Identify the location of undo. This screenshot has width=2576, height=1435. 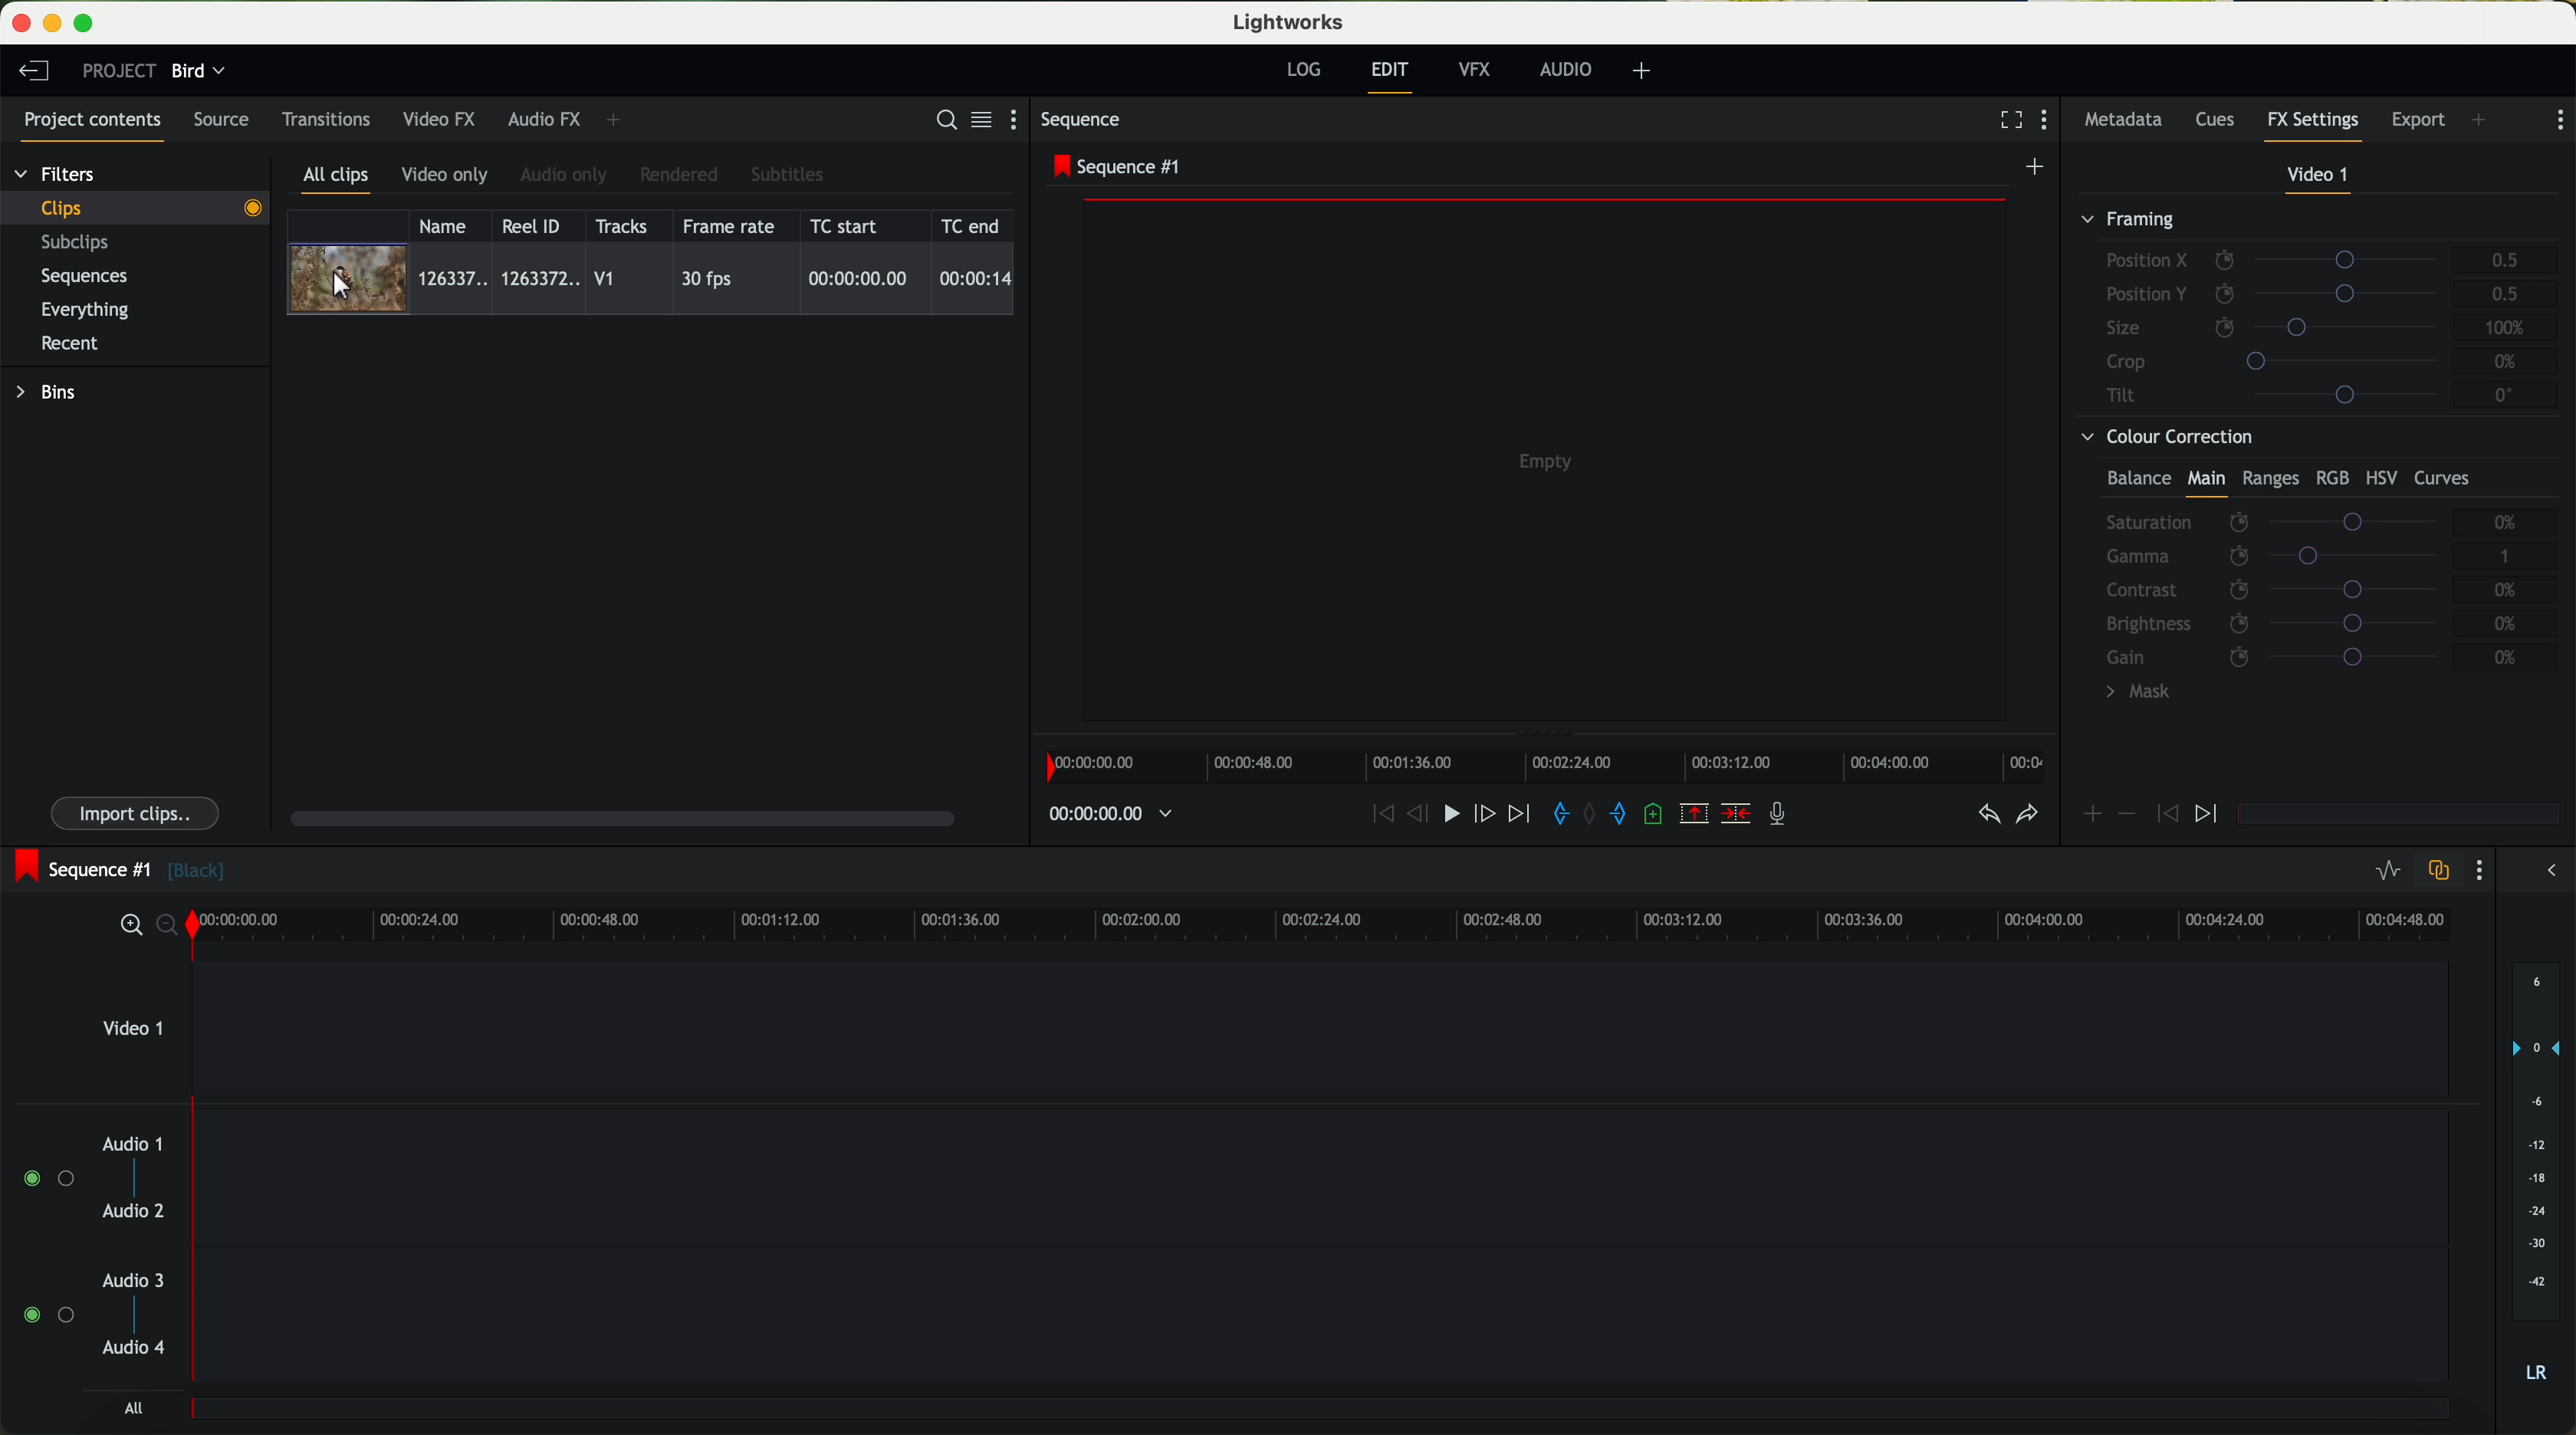
(1987, 815).